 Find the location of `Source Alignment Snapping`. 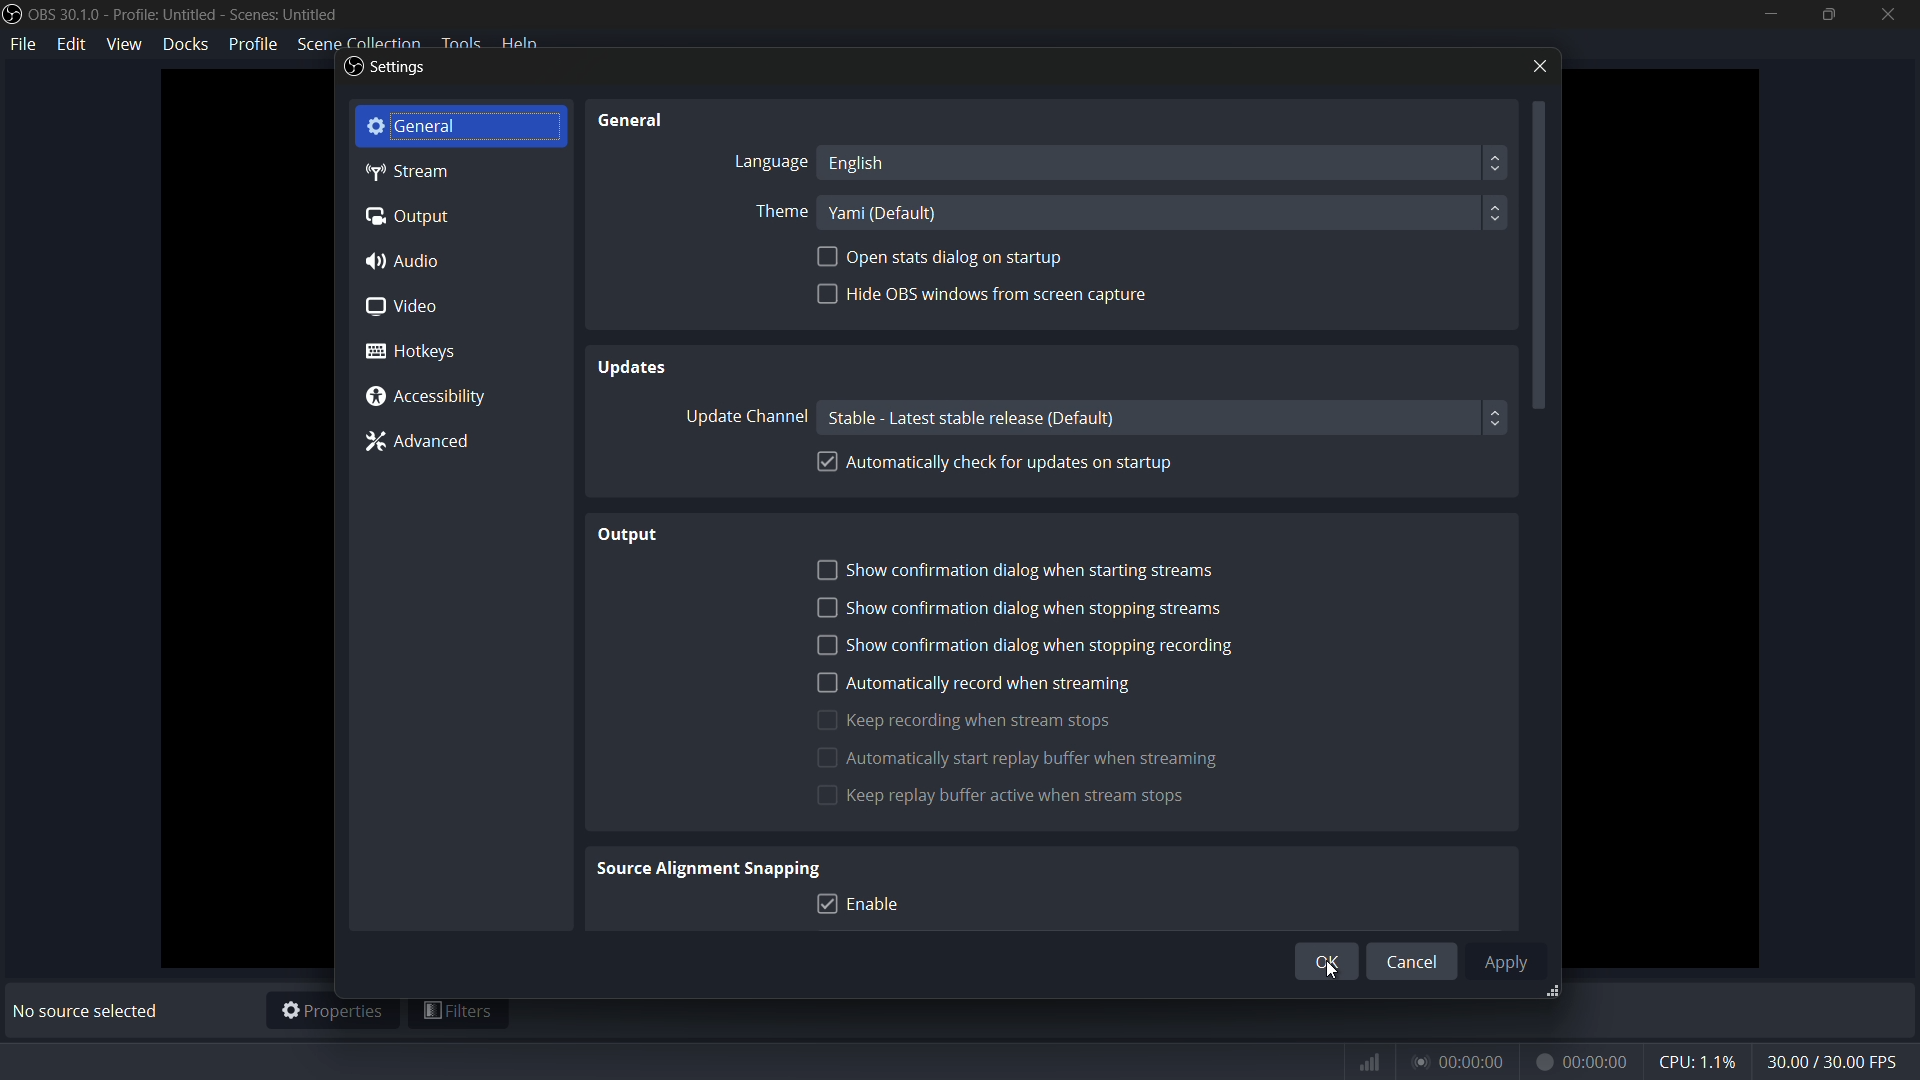

Source Alignment Snapping is located at coordinates (713, 867).